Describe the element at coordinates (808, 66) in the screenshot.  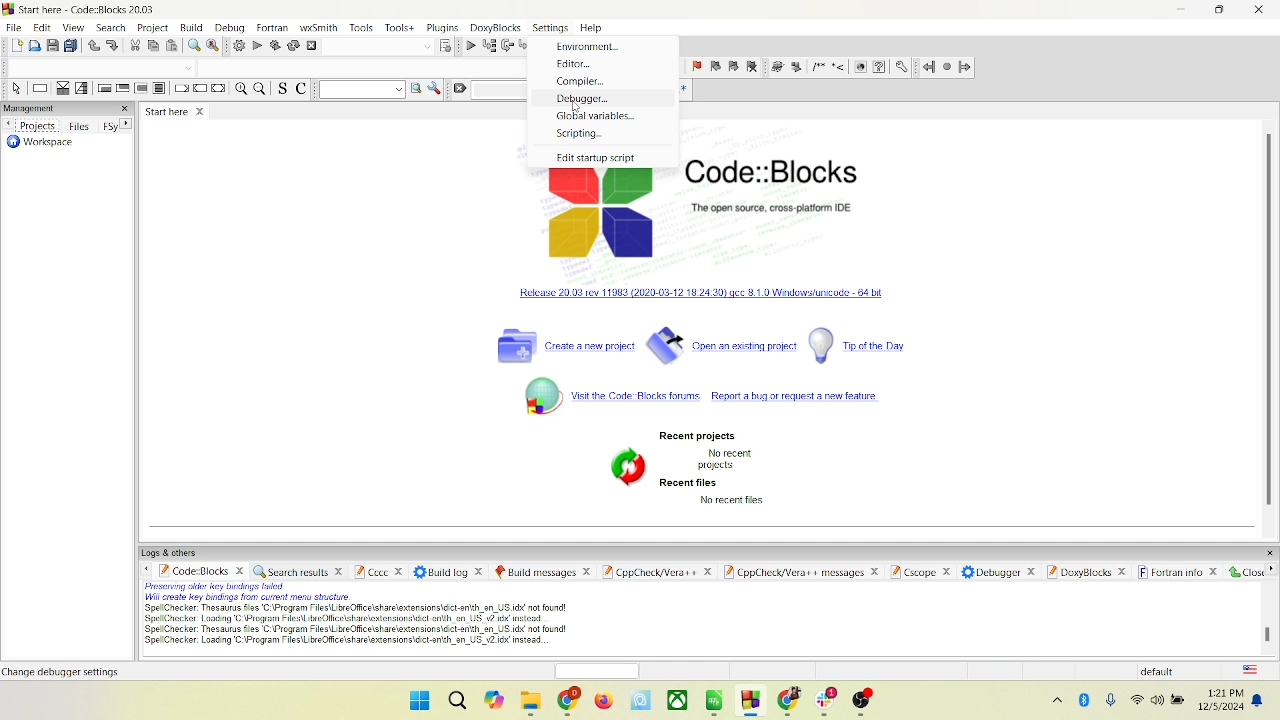
I see `symbols` at that location.